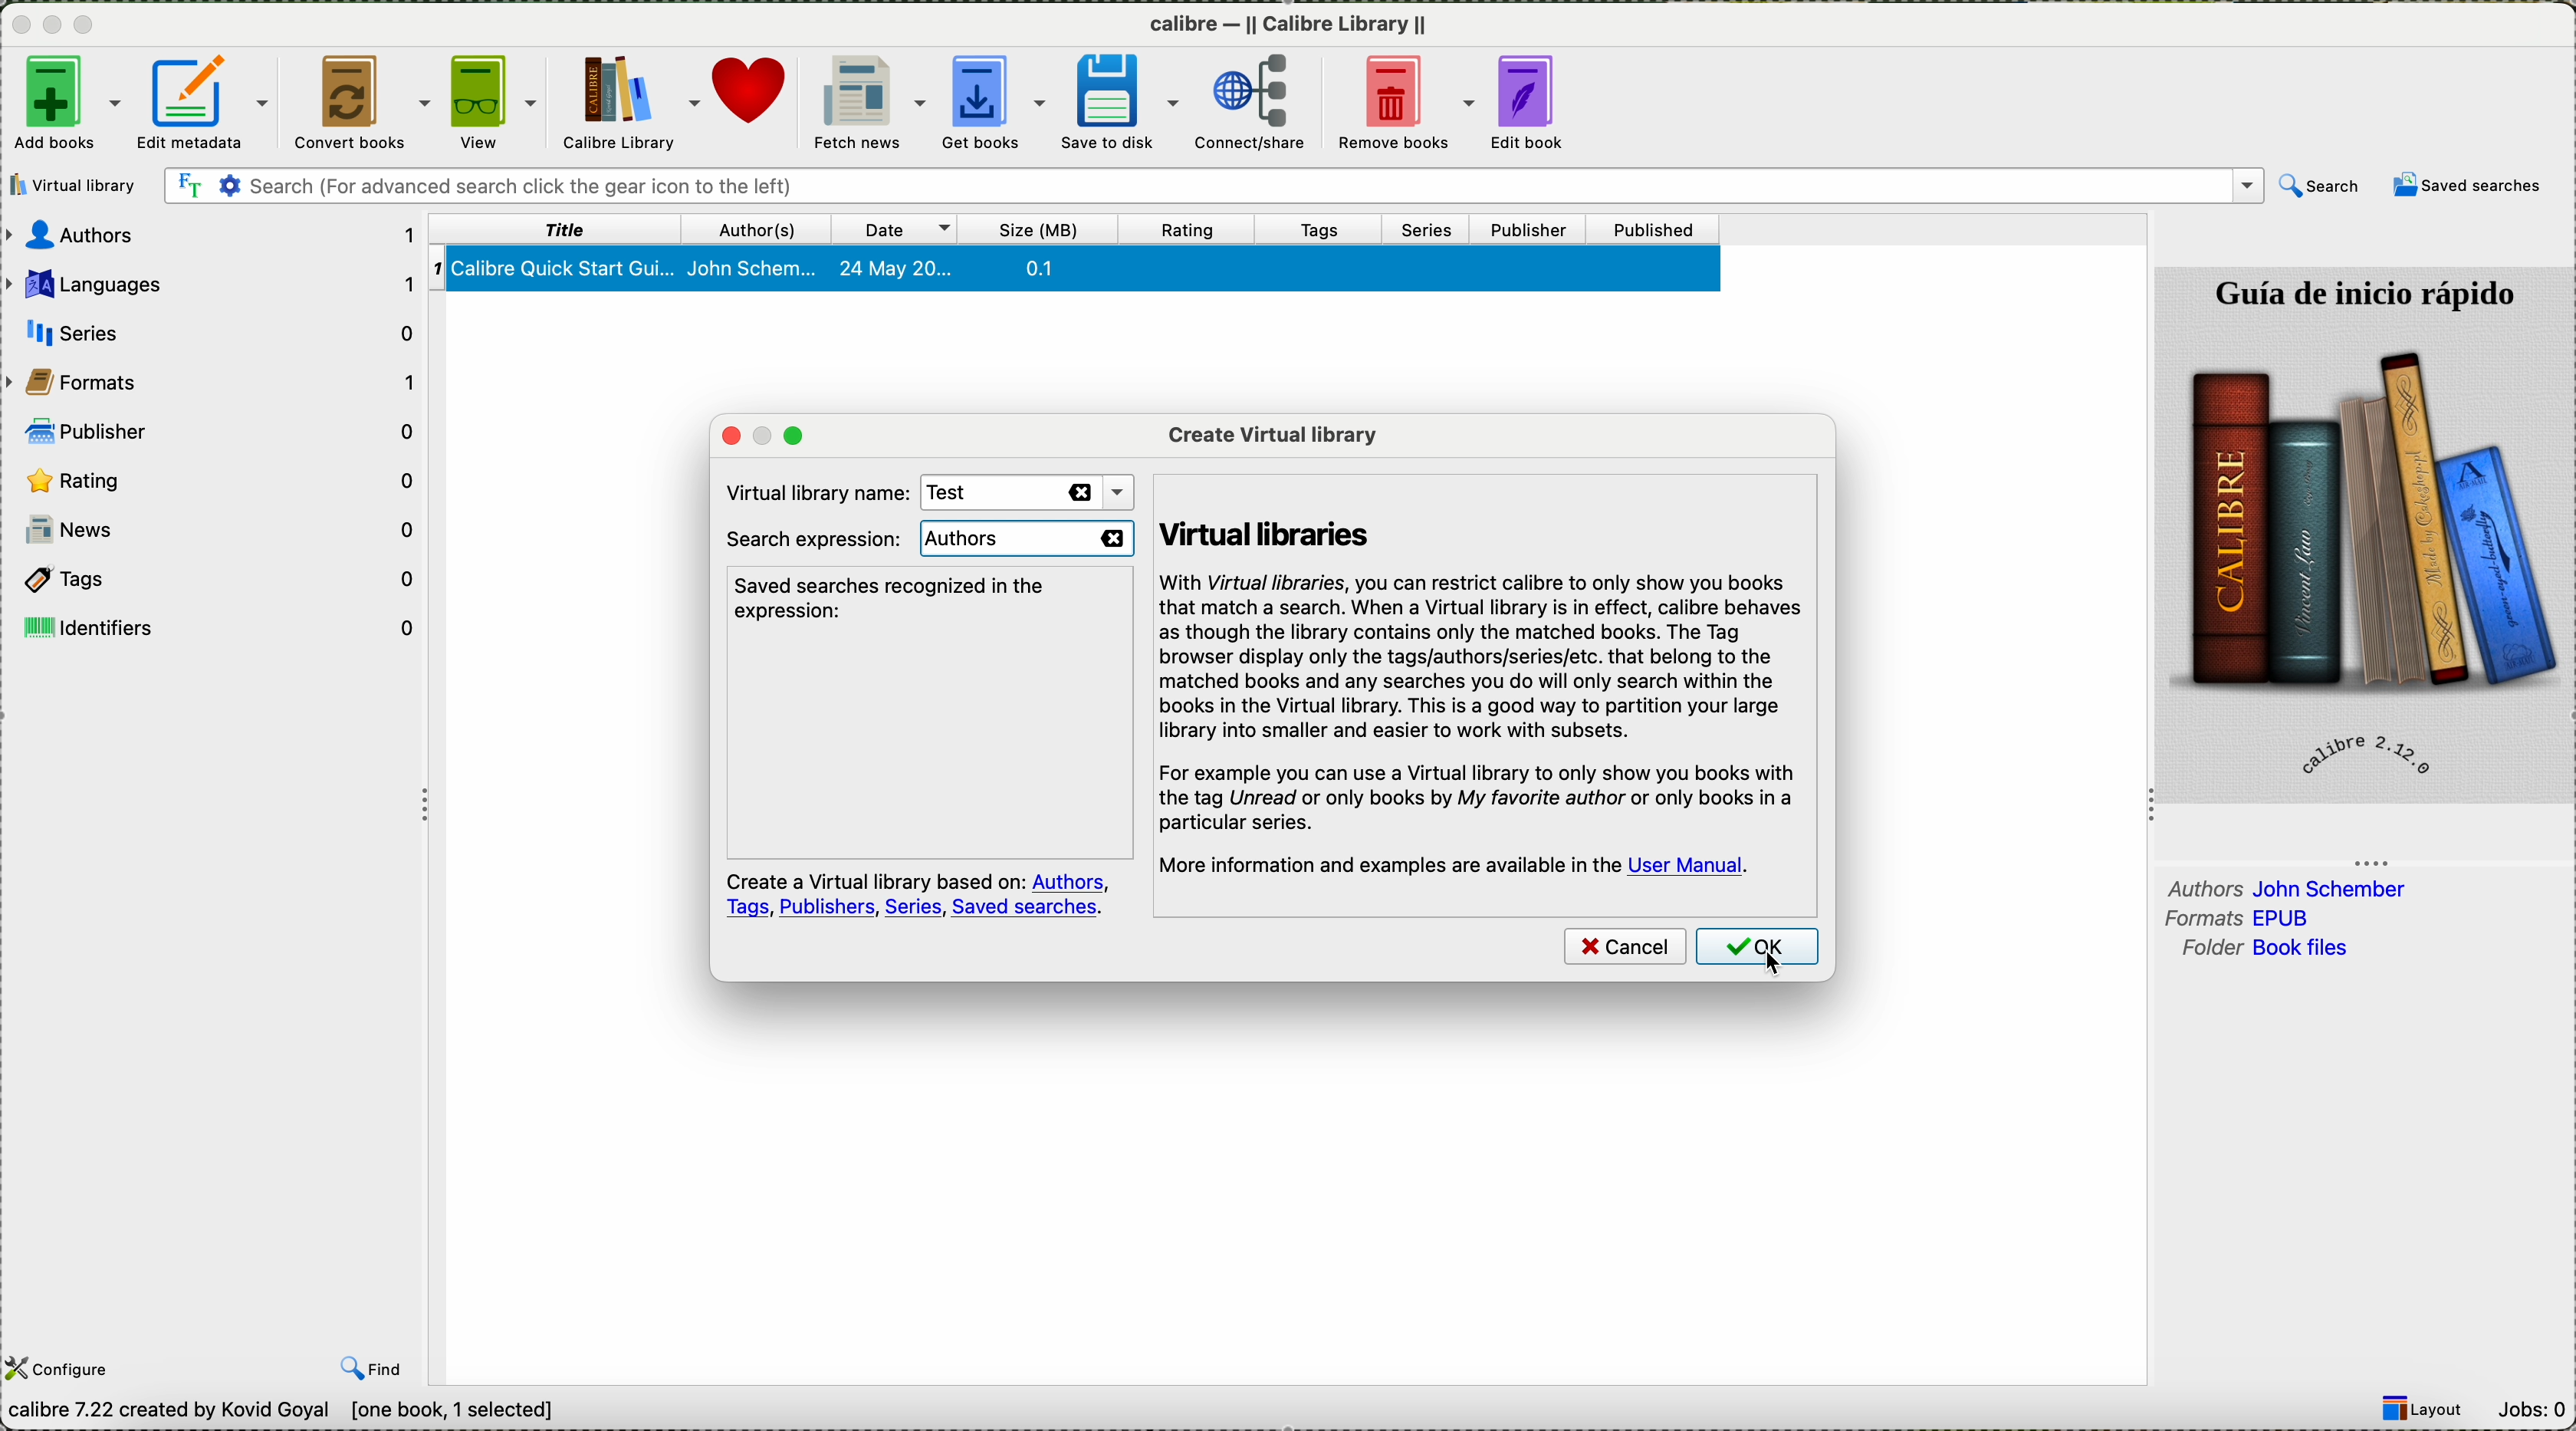 The height and width of the screenshot is (1431, 2576). What do you see at coordinates (217, 381) in the screenshot?
I see `formats` at bounding box center [217, 381].